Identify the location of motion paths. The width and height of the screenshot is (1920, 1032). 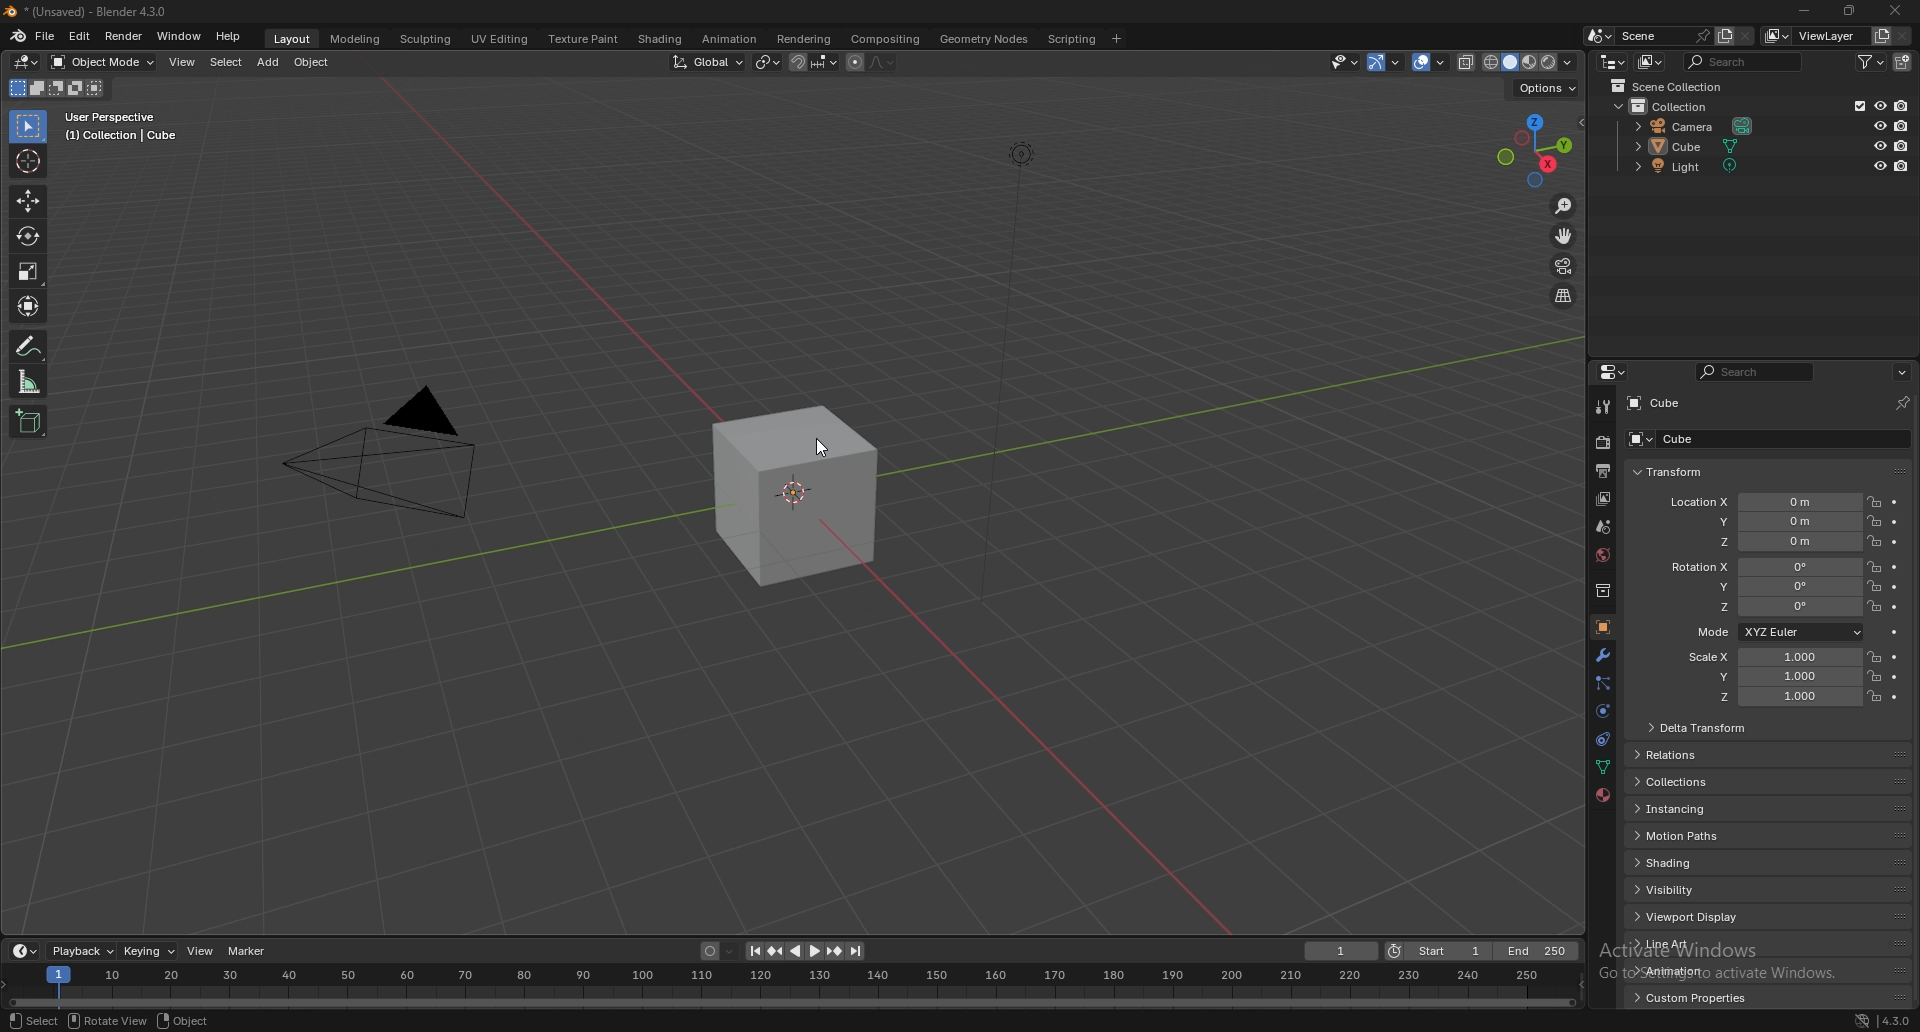
(1695, 835).